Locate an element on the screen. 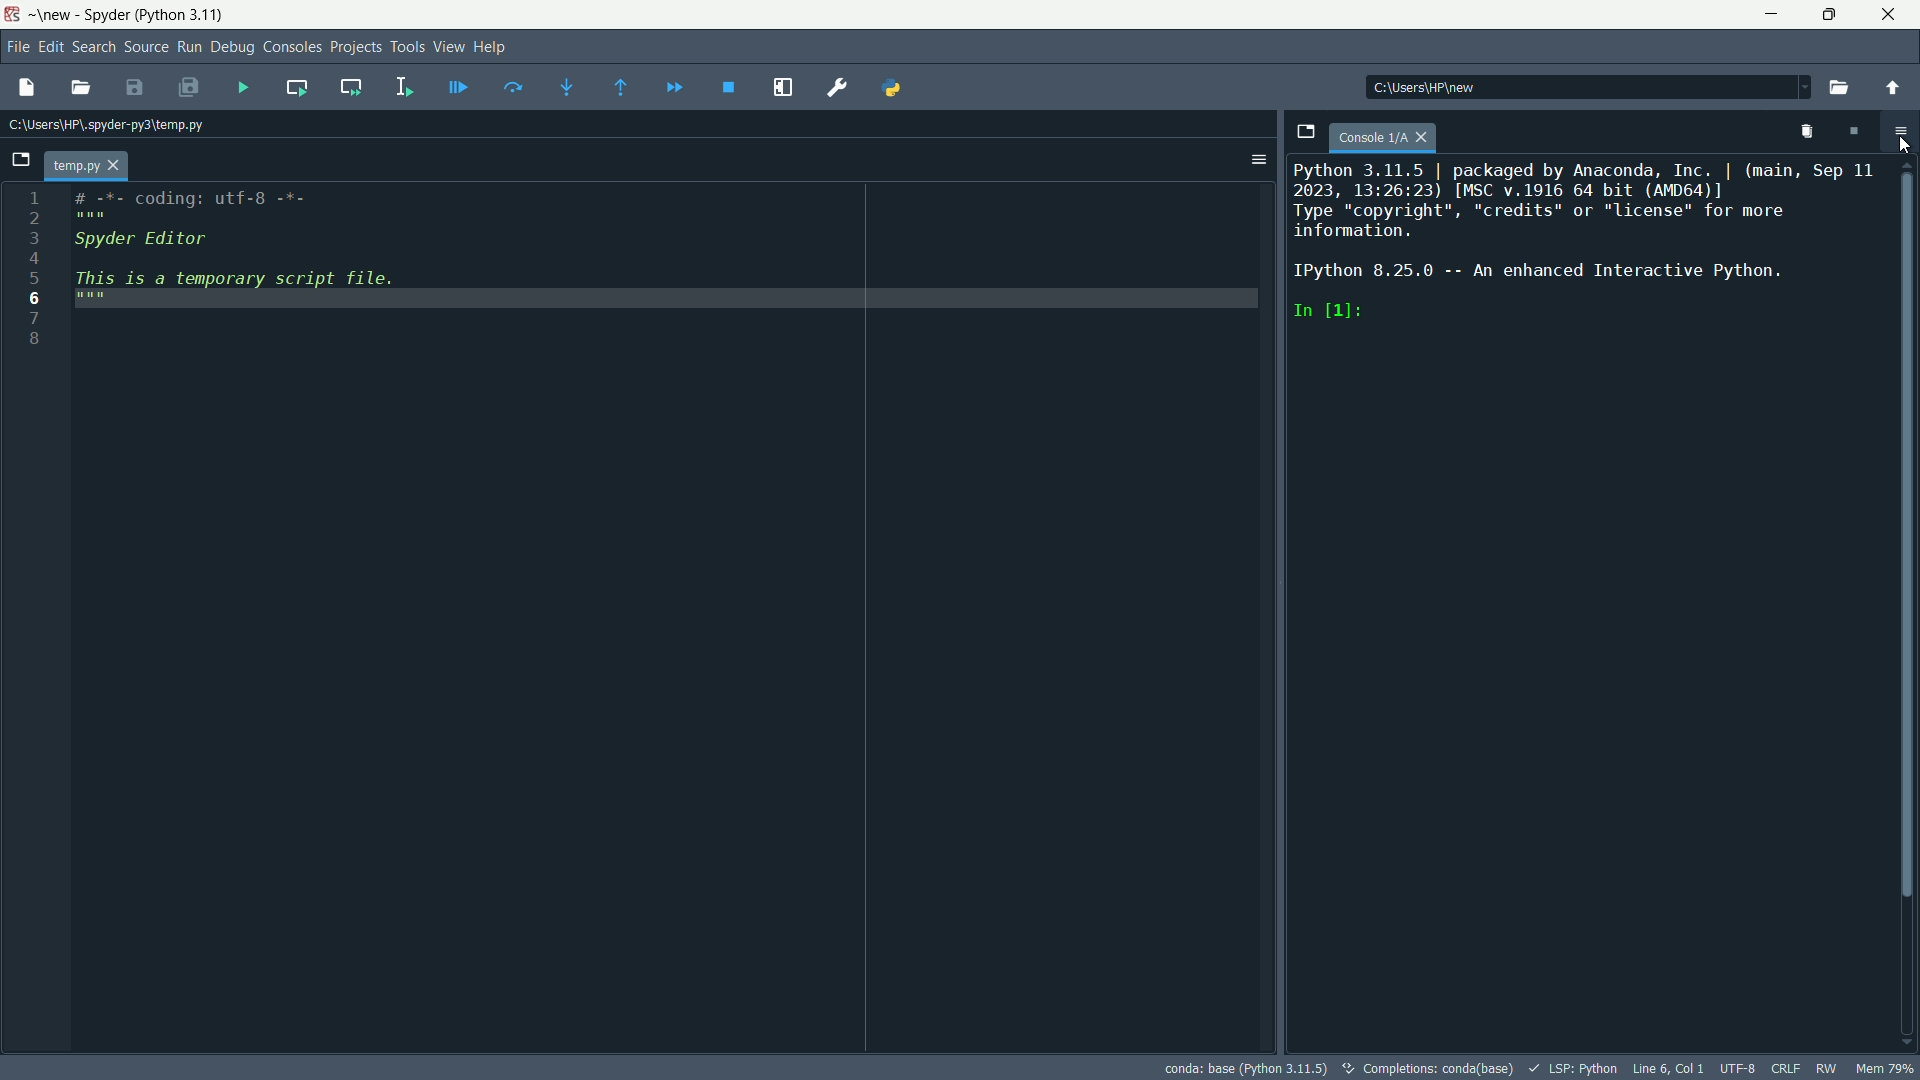 This screenshot has width=1920, height=1080. execute current line is located at coordinates (512, 87).